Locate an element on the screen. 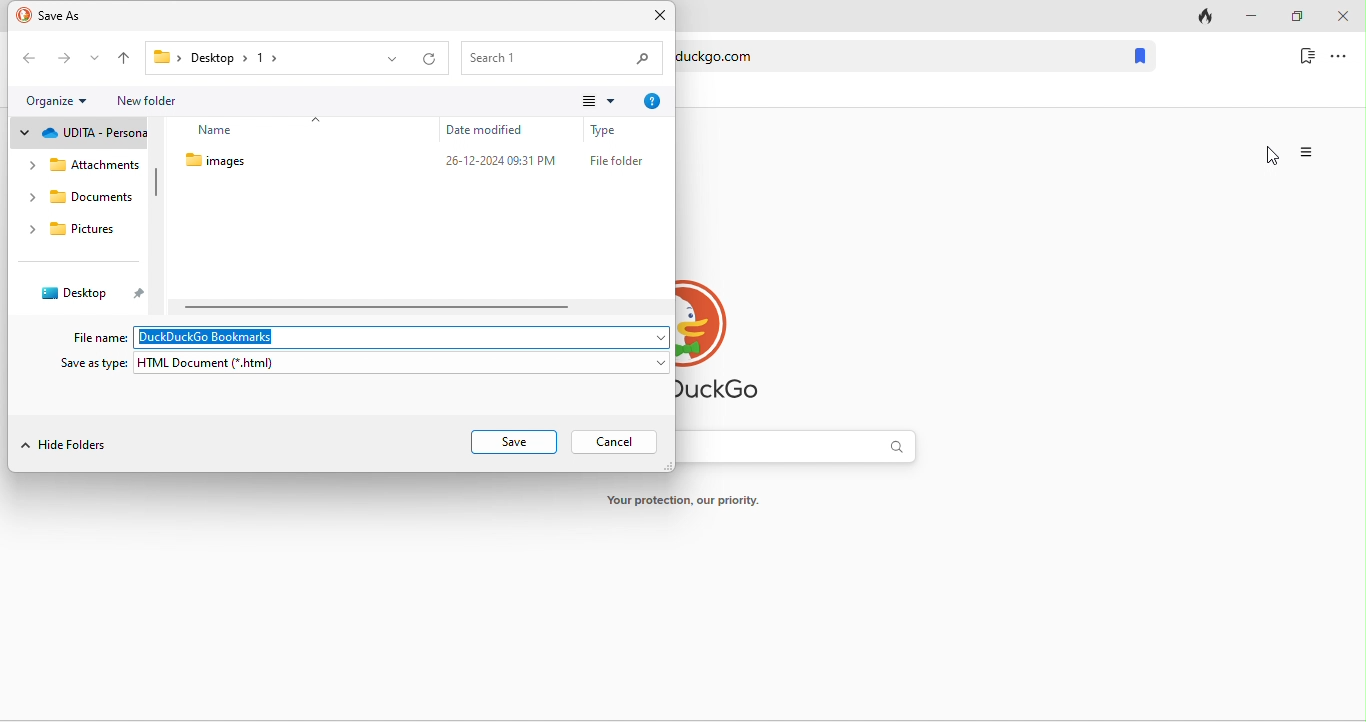 This screenshot has height=722, width=1366. images is located at coordinates (261, 165).